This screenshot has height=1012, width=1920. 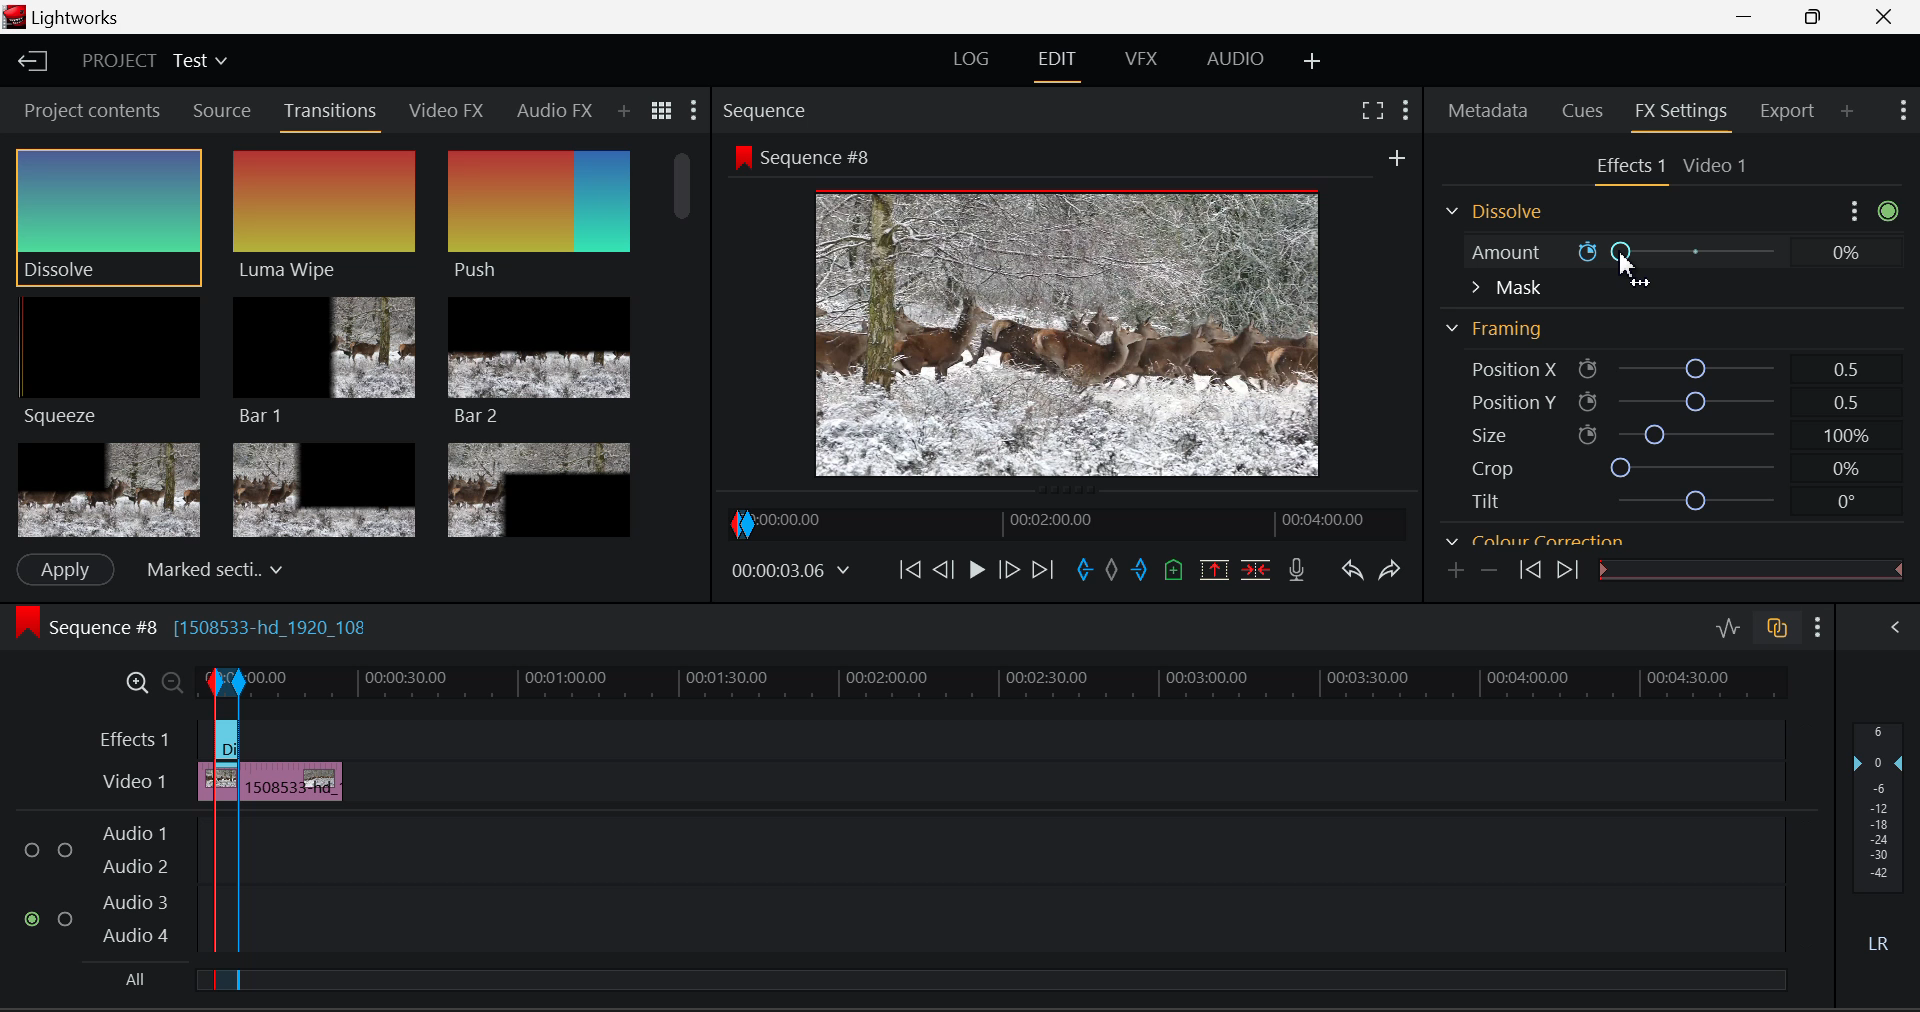 What do you see at coordinates (66, 915) in the screenshot?
I see `Audio Input Checkbox` at bounding box center [66, 915].